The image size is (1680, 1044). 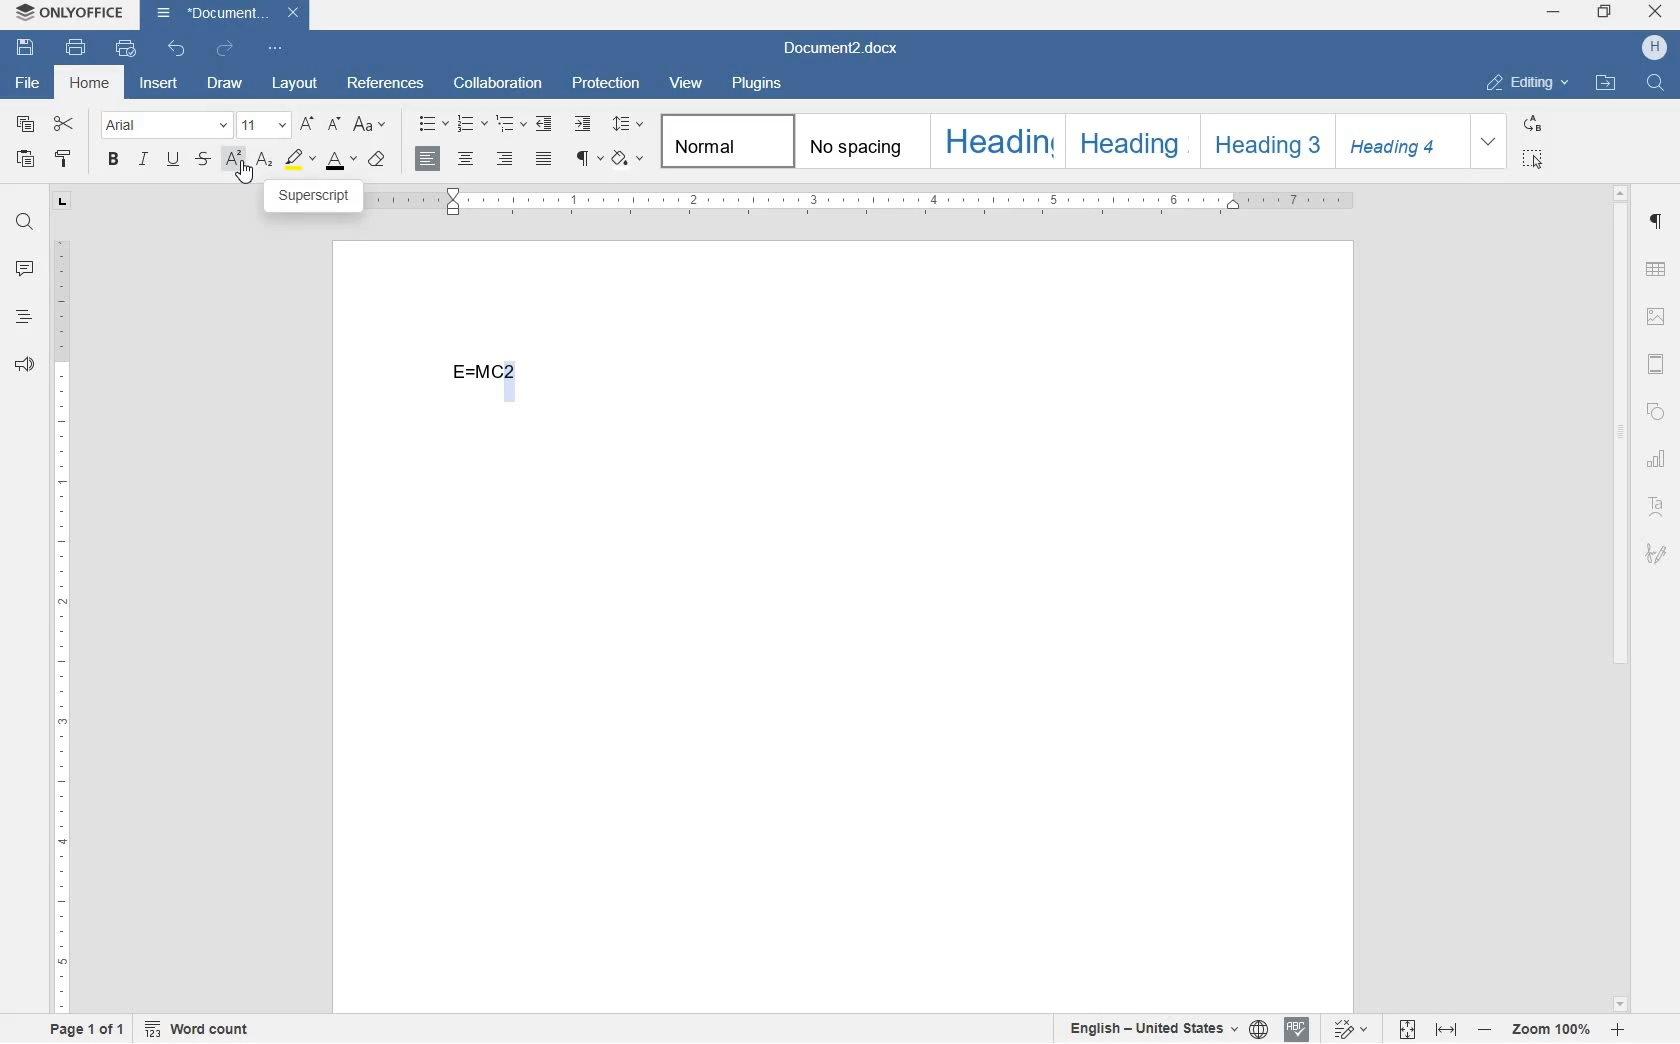 What do you see at coordinates (24, 365) in the screenshot?
I see `feedback & support` at bounding box center [24, 365].